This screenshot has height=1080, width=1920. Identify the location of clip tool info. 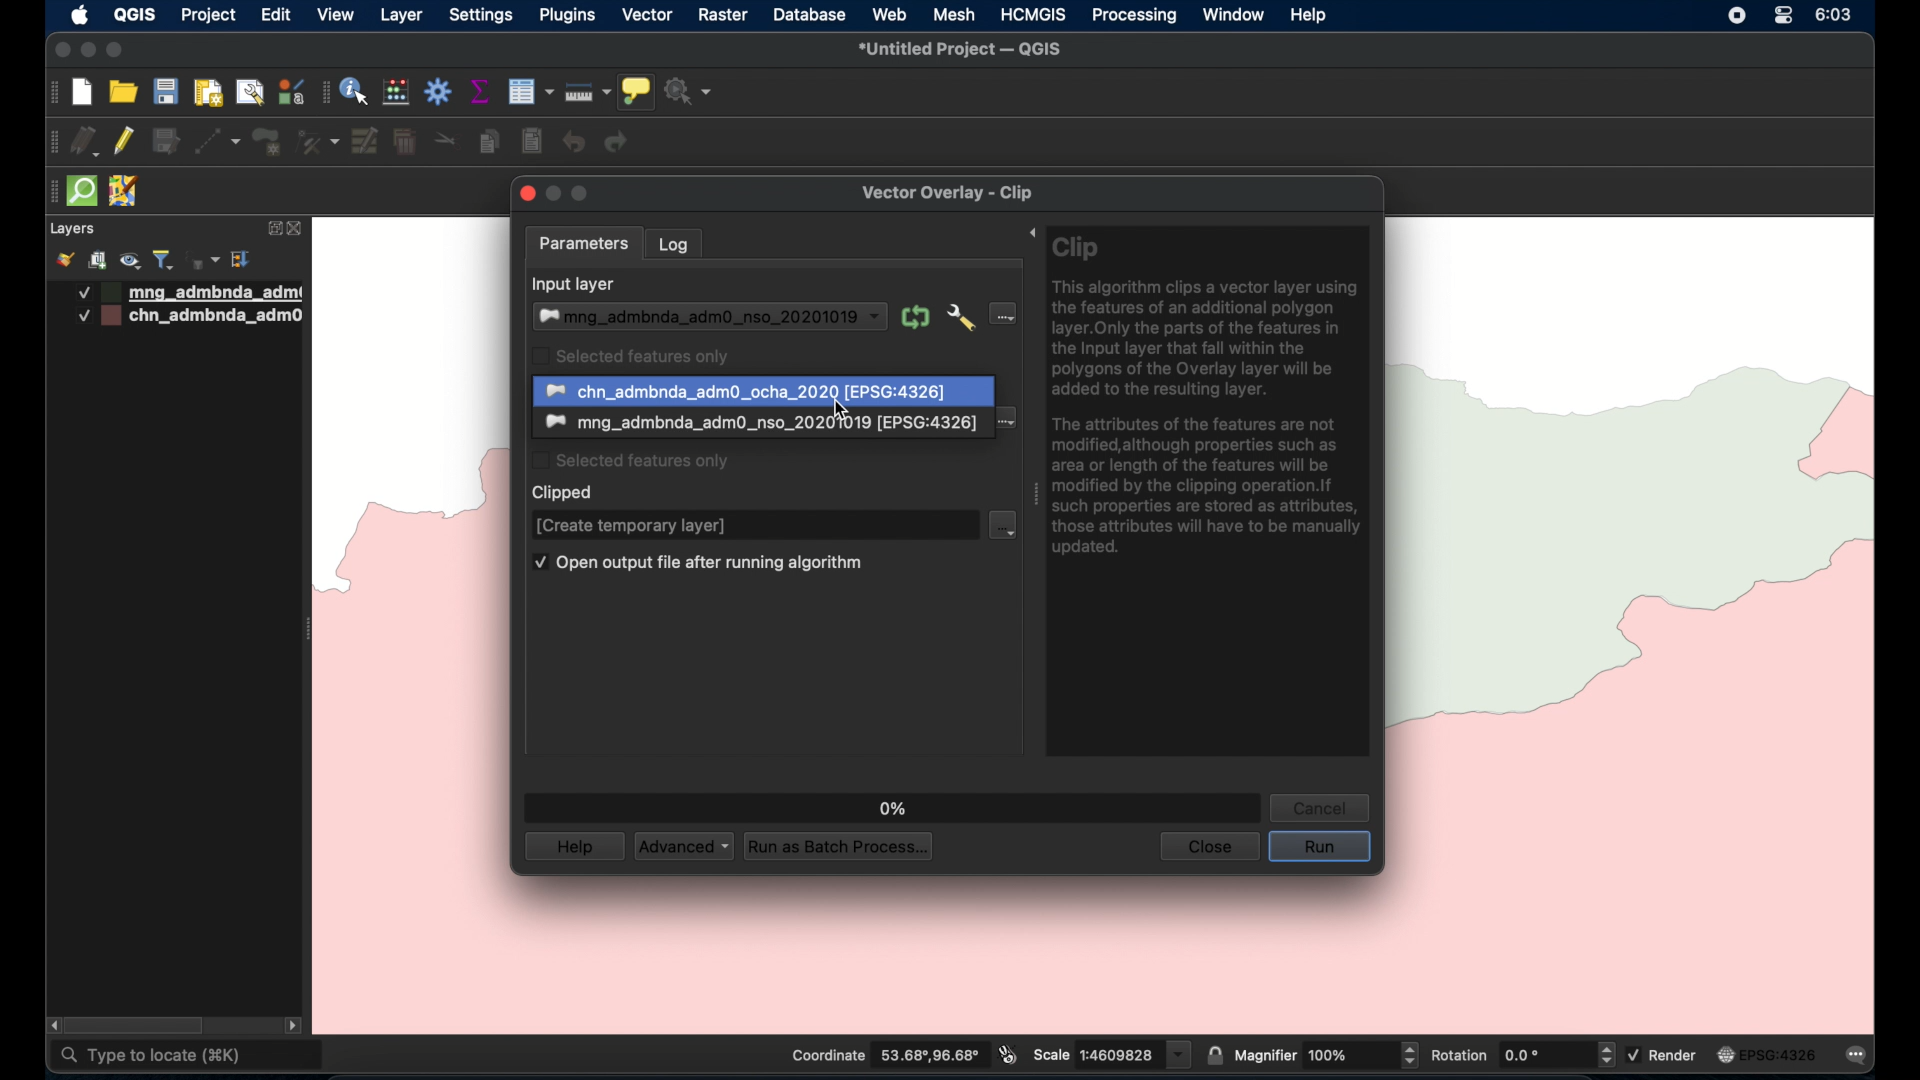
(1211, 491).